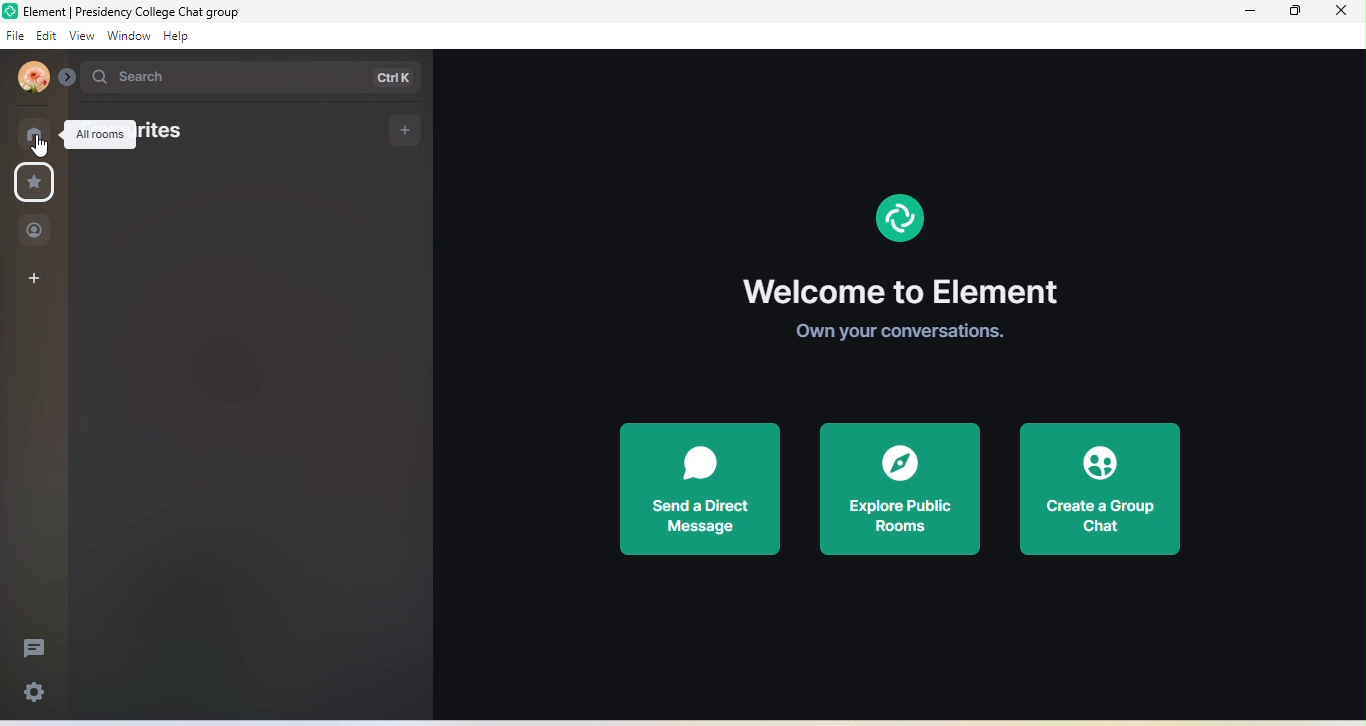 The height and width of the screenshot is (726, 1366). I want to click on own your conversations, so click(899, 329).